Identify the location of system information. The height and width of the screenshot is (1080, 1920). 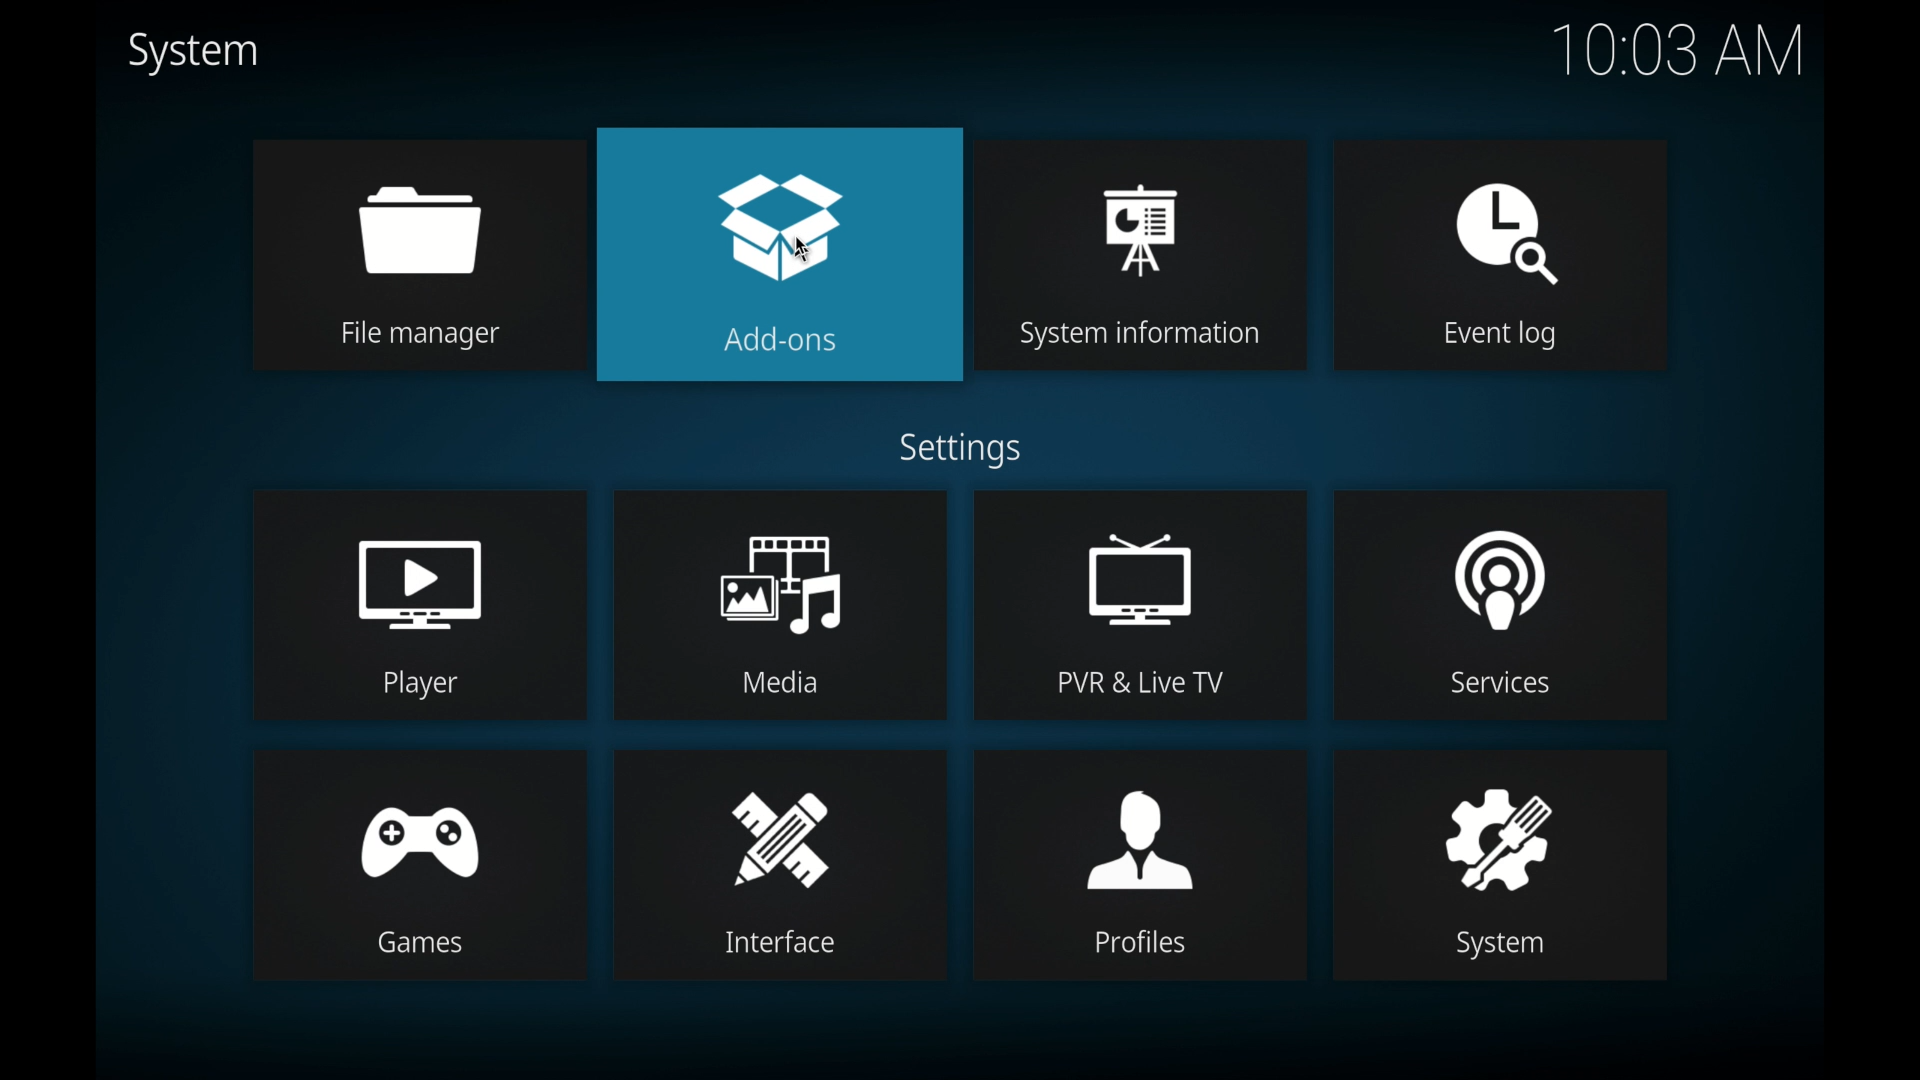
(1140, 256).